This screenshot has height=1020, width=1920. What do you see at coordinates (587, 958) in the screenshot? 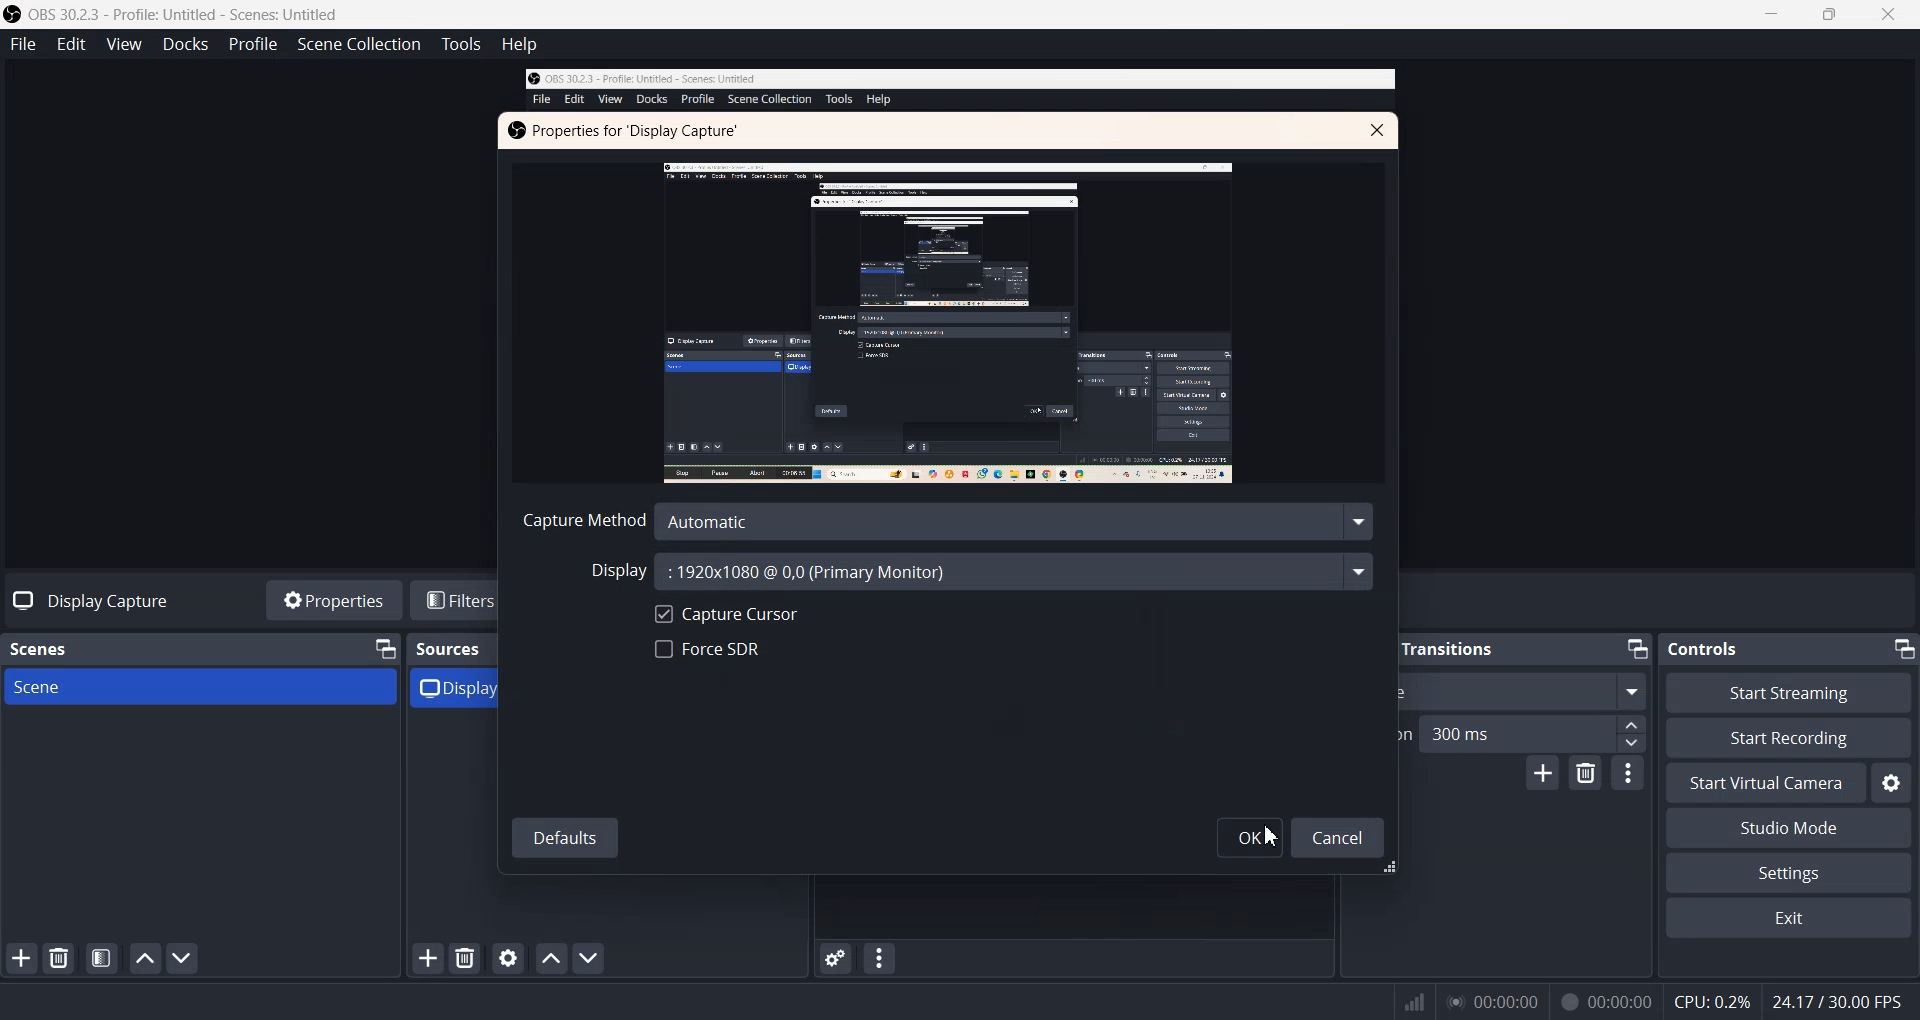
I see `Move source down` at bounding box center [587, 958].